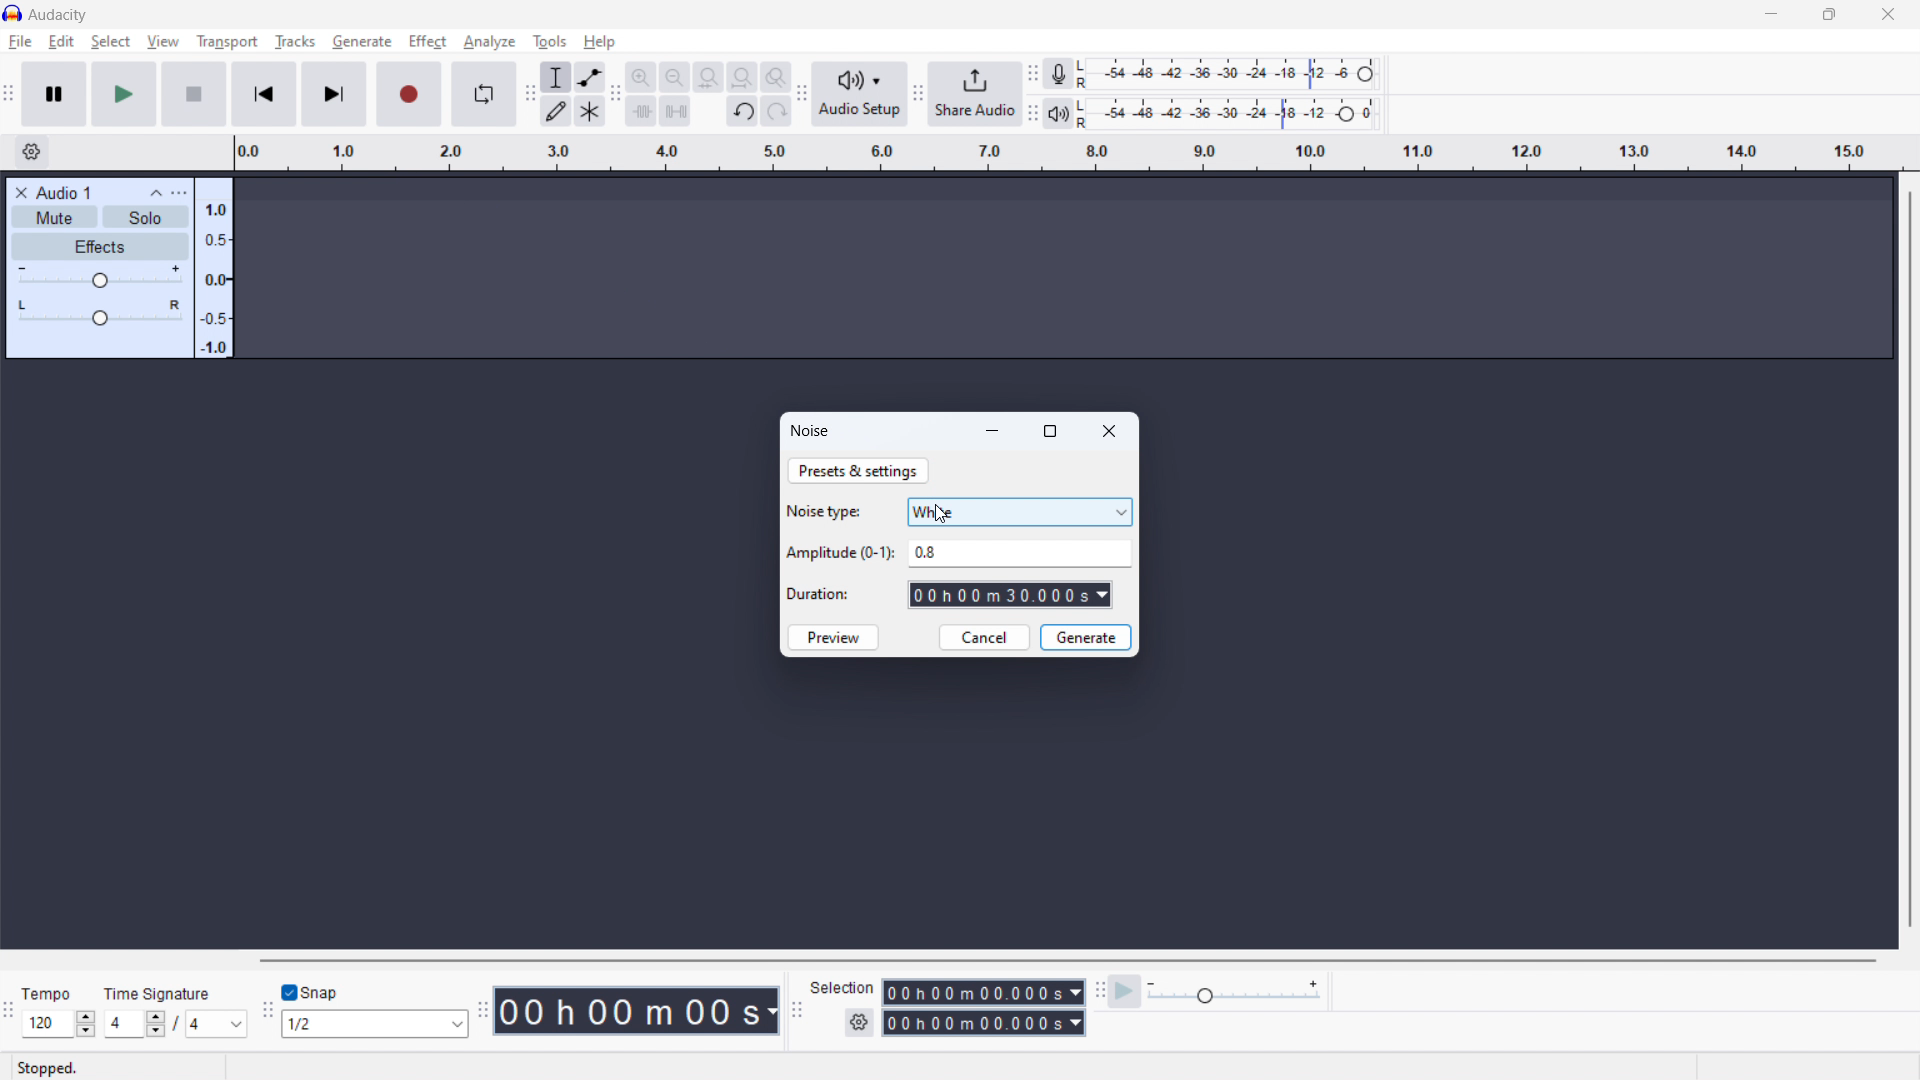  What do you see at coordinates (155, 194) in the screenshot?
I see `collapse` at bounding box center [155, 194].